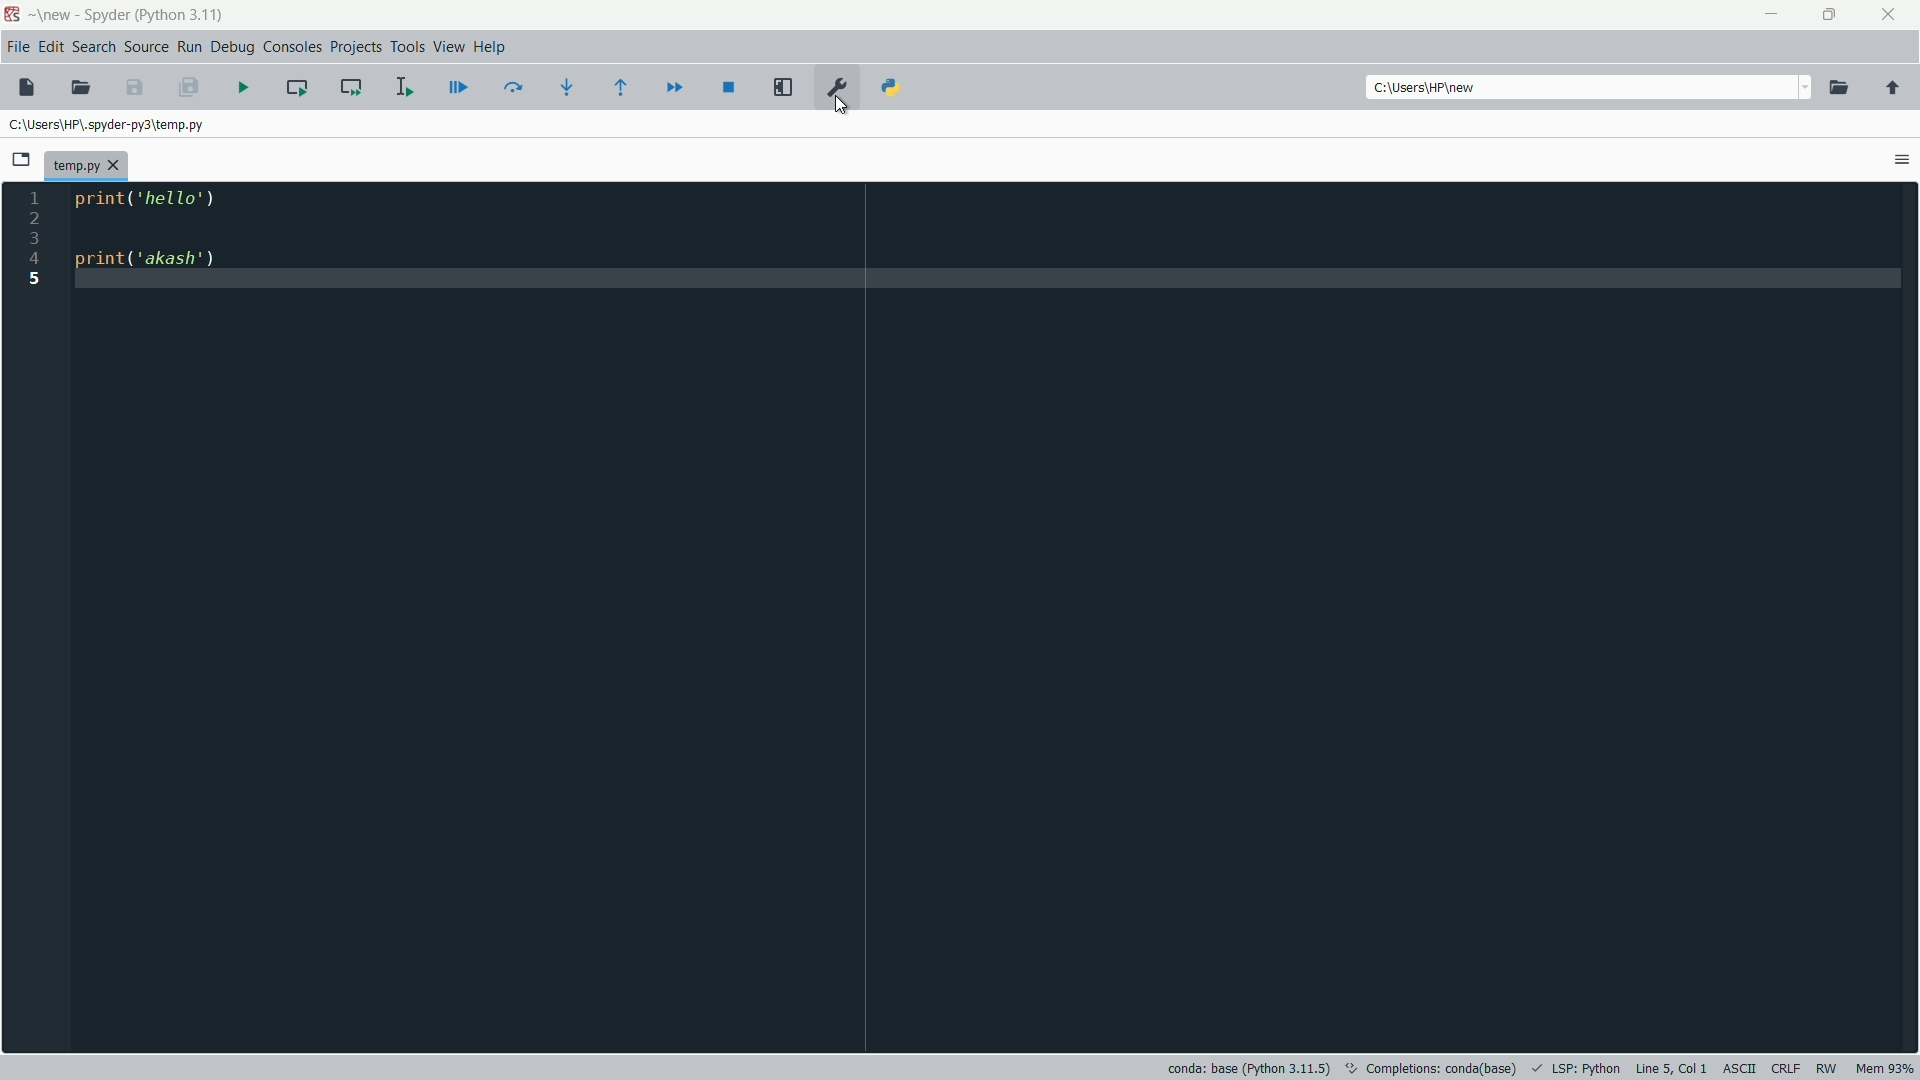  I want to click on browse directory, so click(1840, 88).